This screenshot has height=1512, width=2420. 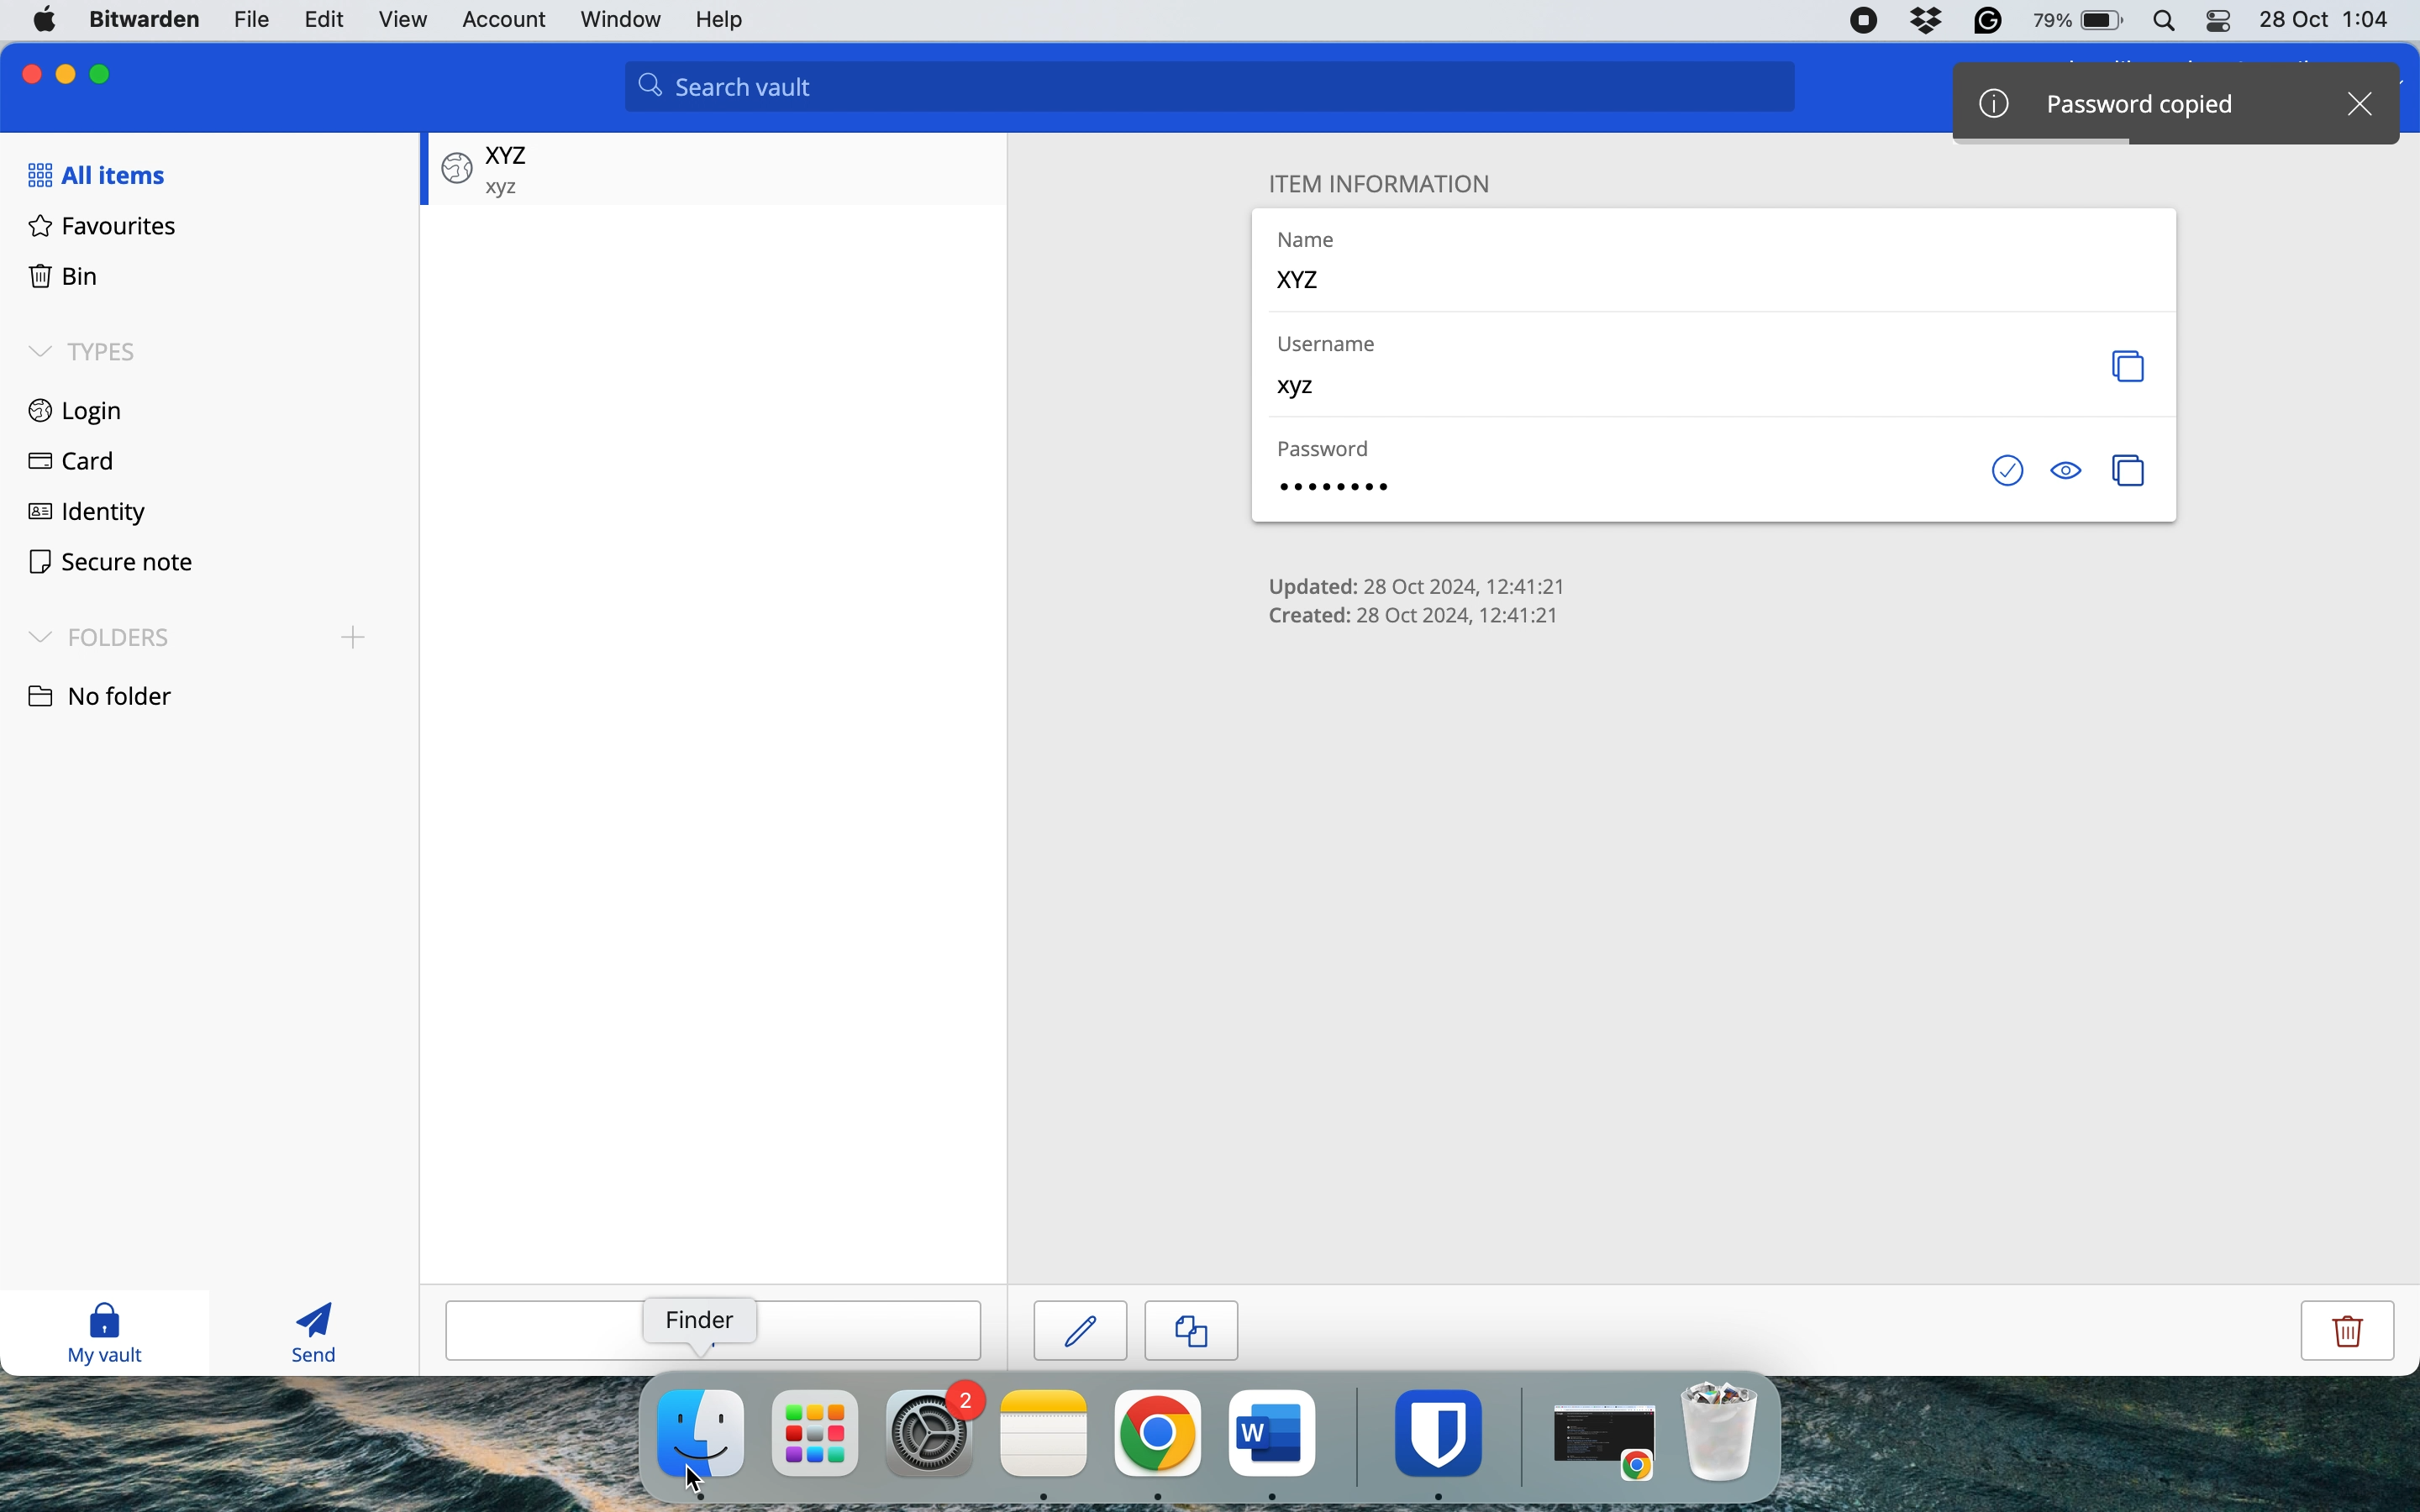 I want to click on login, so click(x=78, y=407).